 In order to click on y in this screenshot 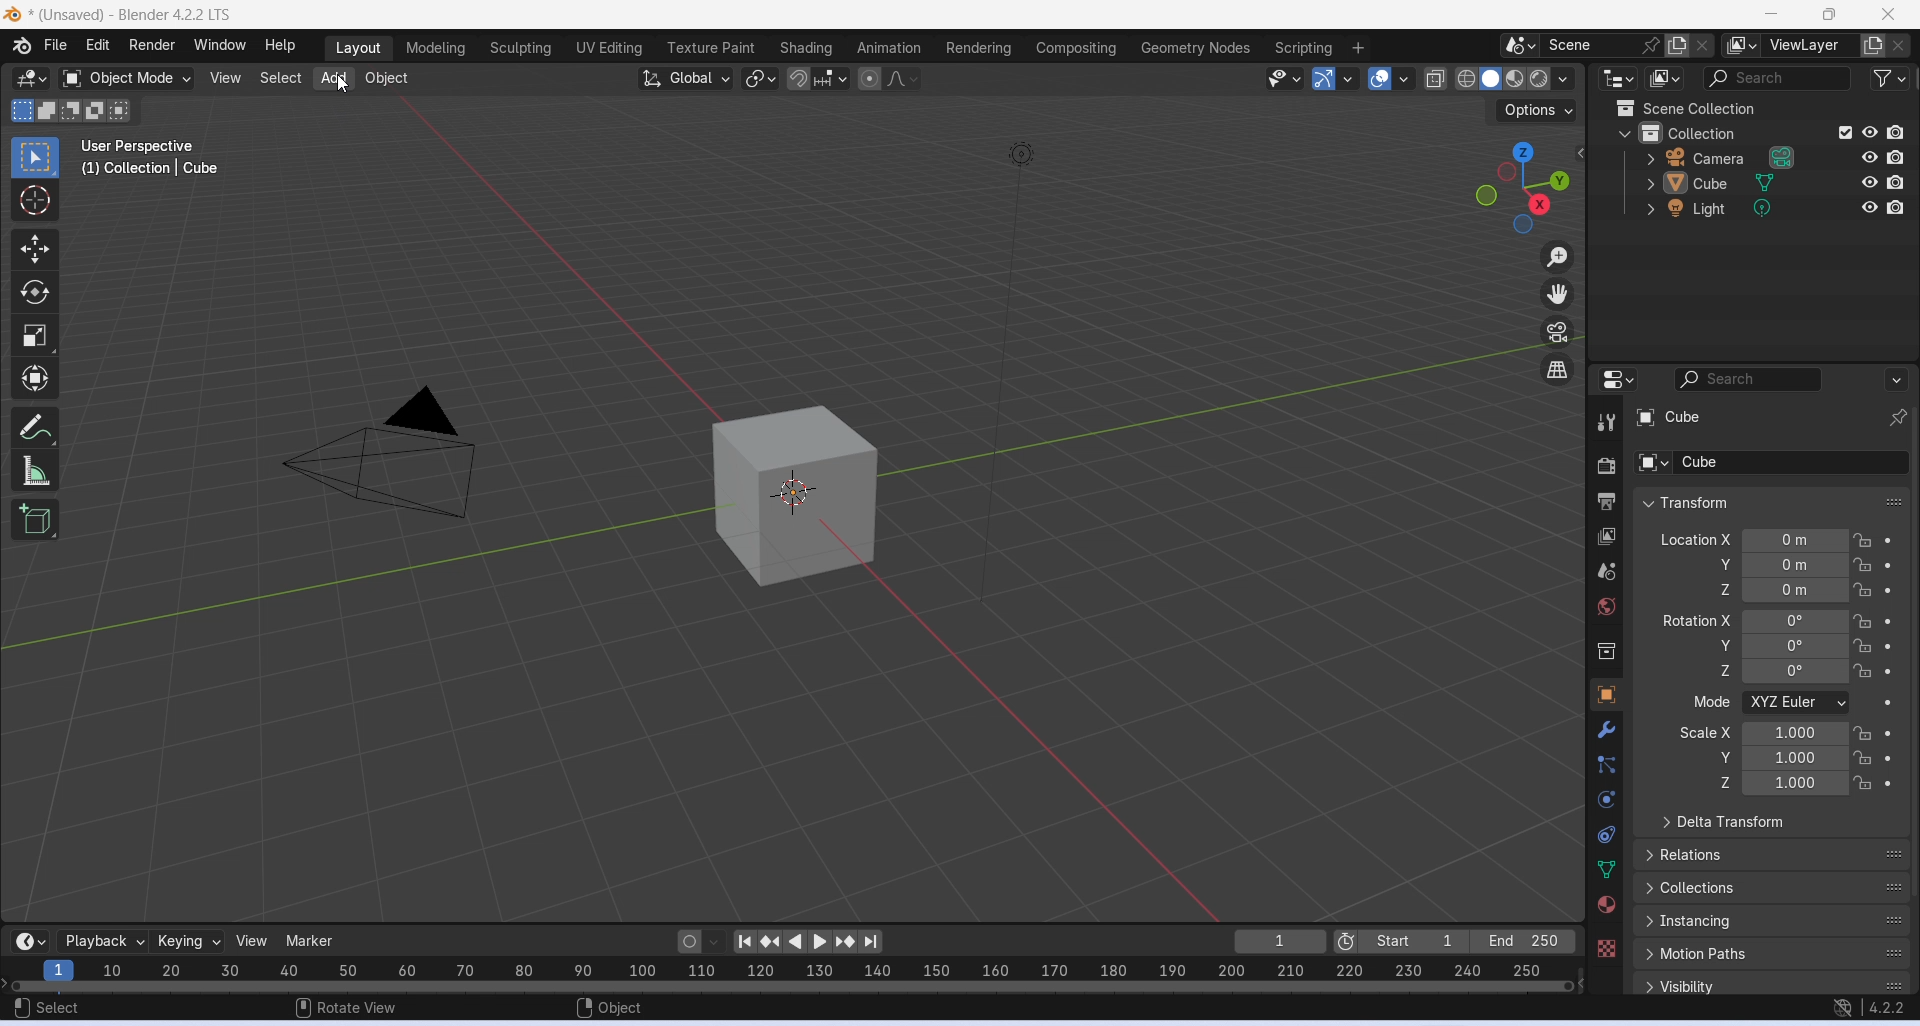, I will do `click(1719, 564)`.